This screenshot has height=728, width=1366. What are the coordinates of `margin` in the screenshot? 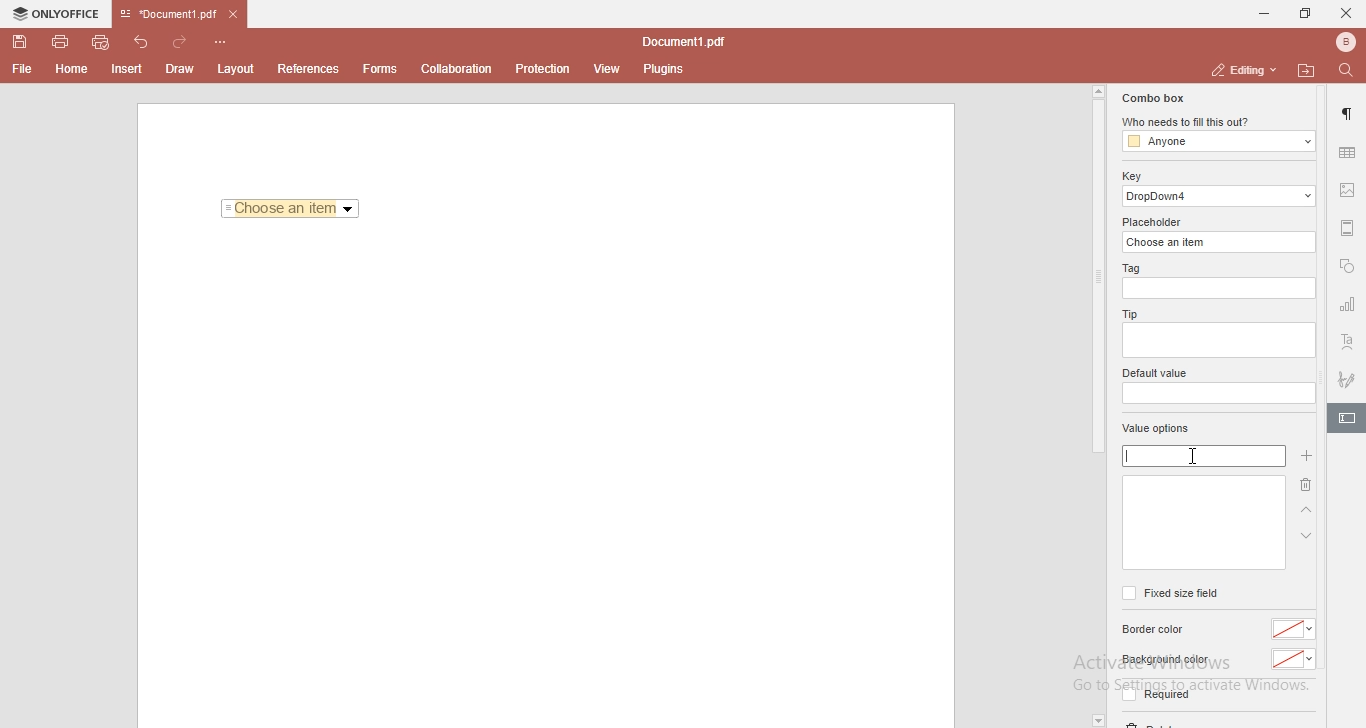 It's located at (1348, 226).